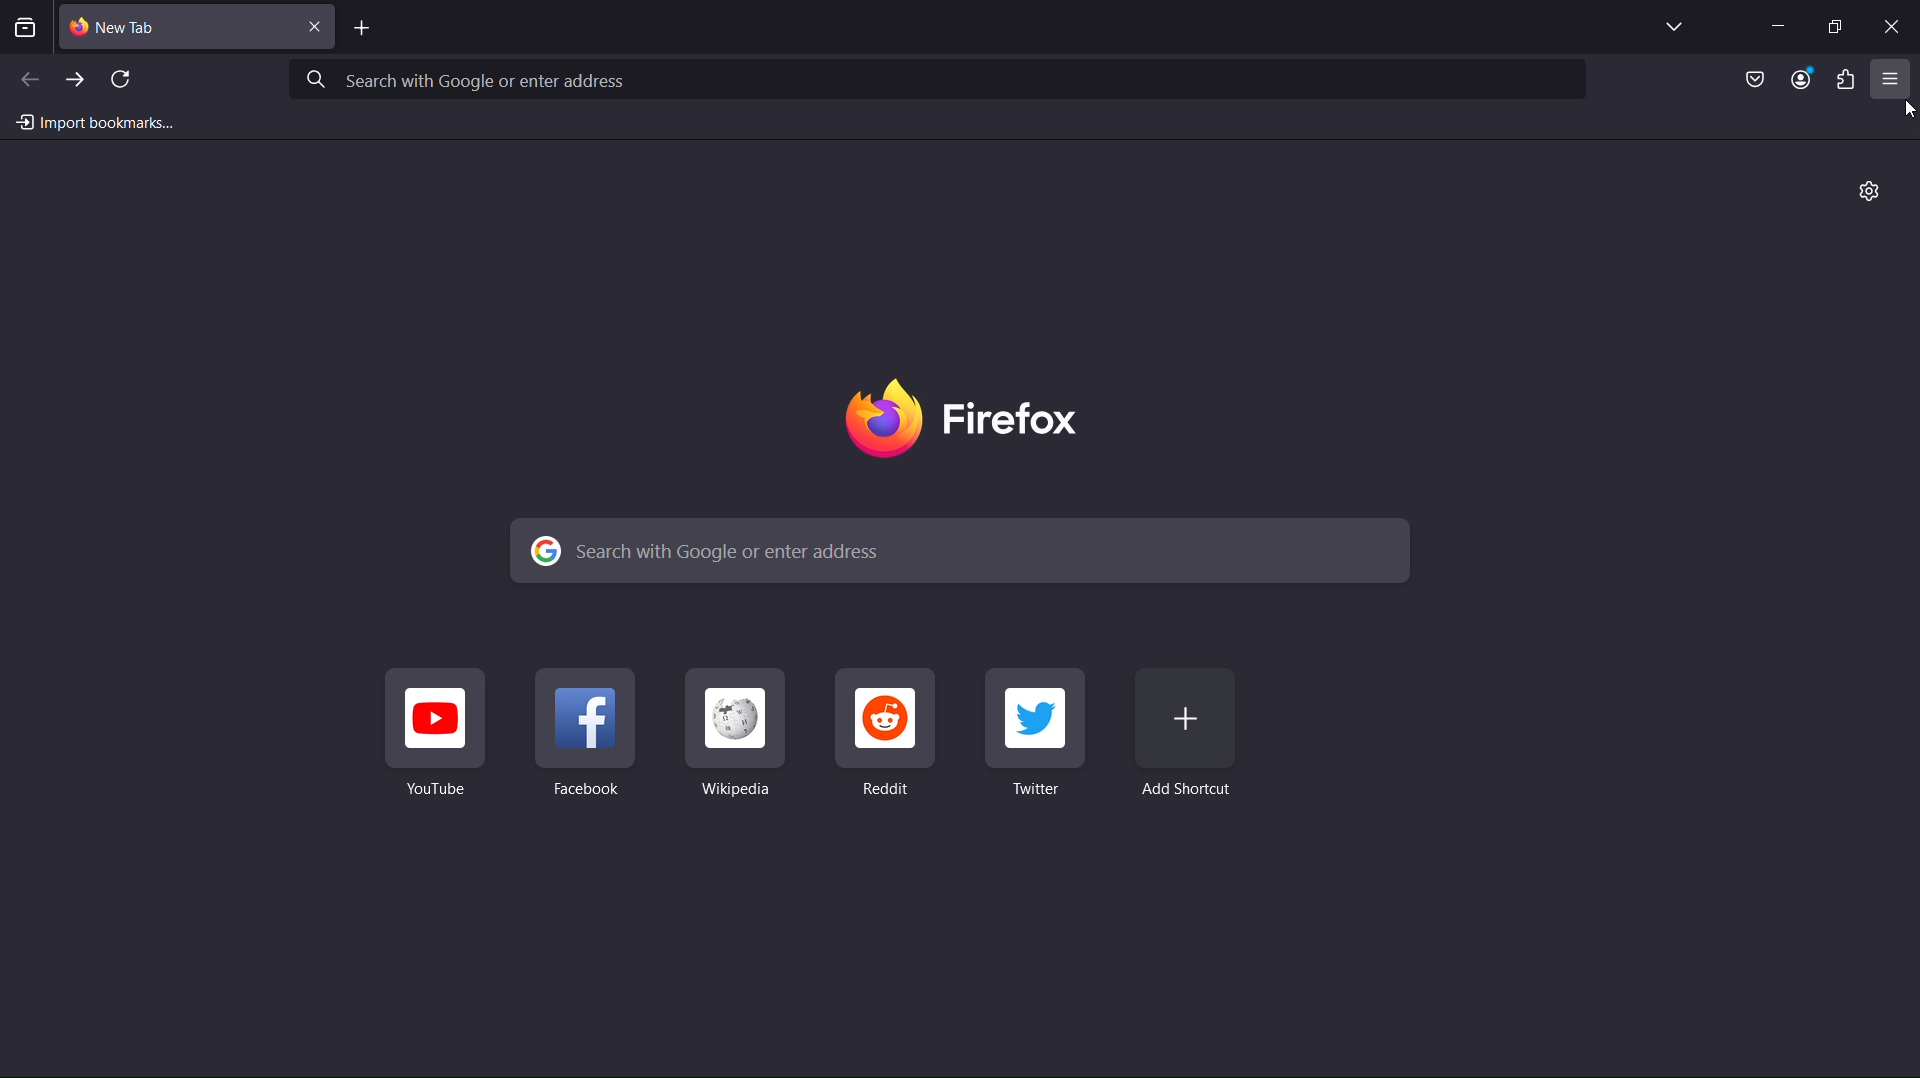 The width and height of the screenshot is (1920, 1078). I want to click on Add Shortcut, so click(1197, 733).